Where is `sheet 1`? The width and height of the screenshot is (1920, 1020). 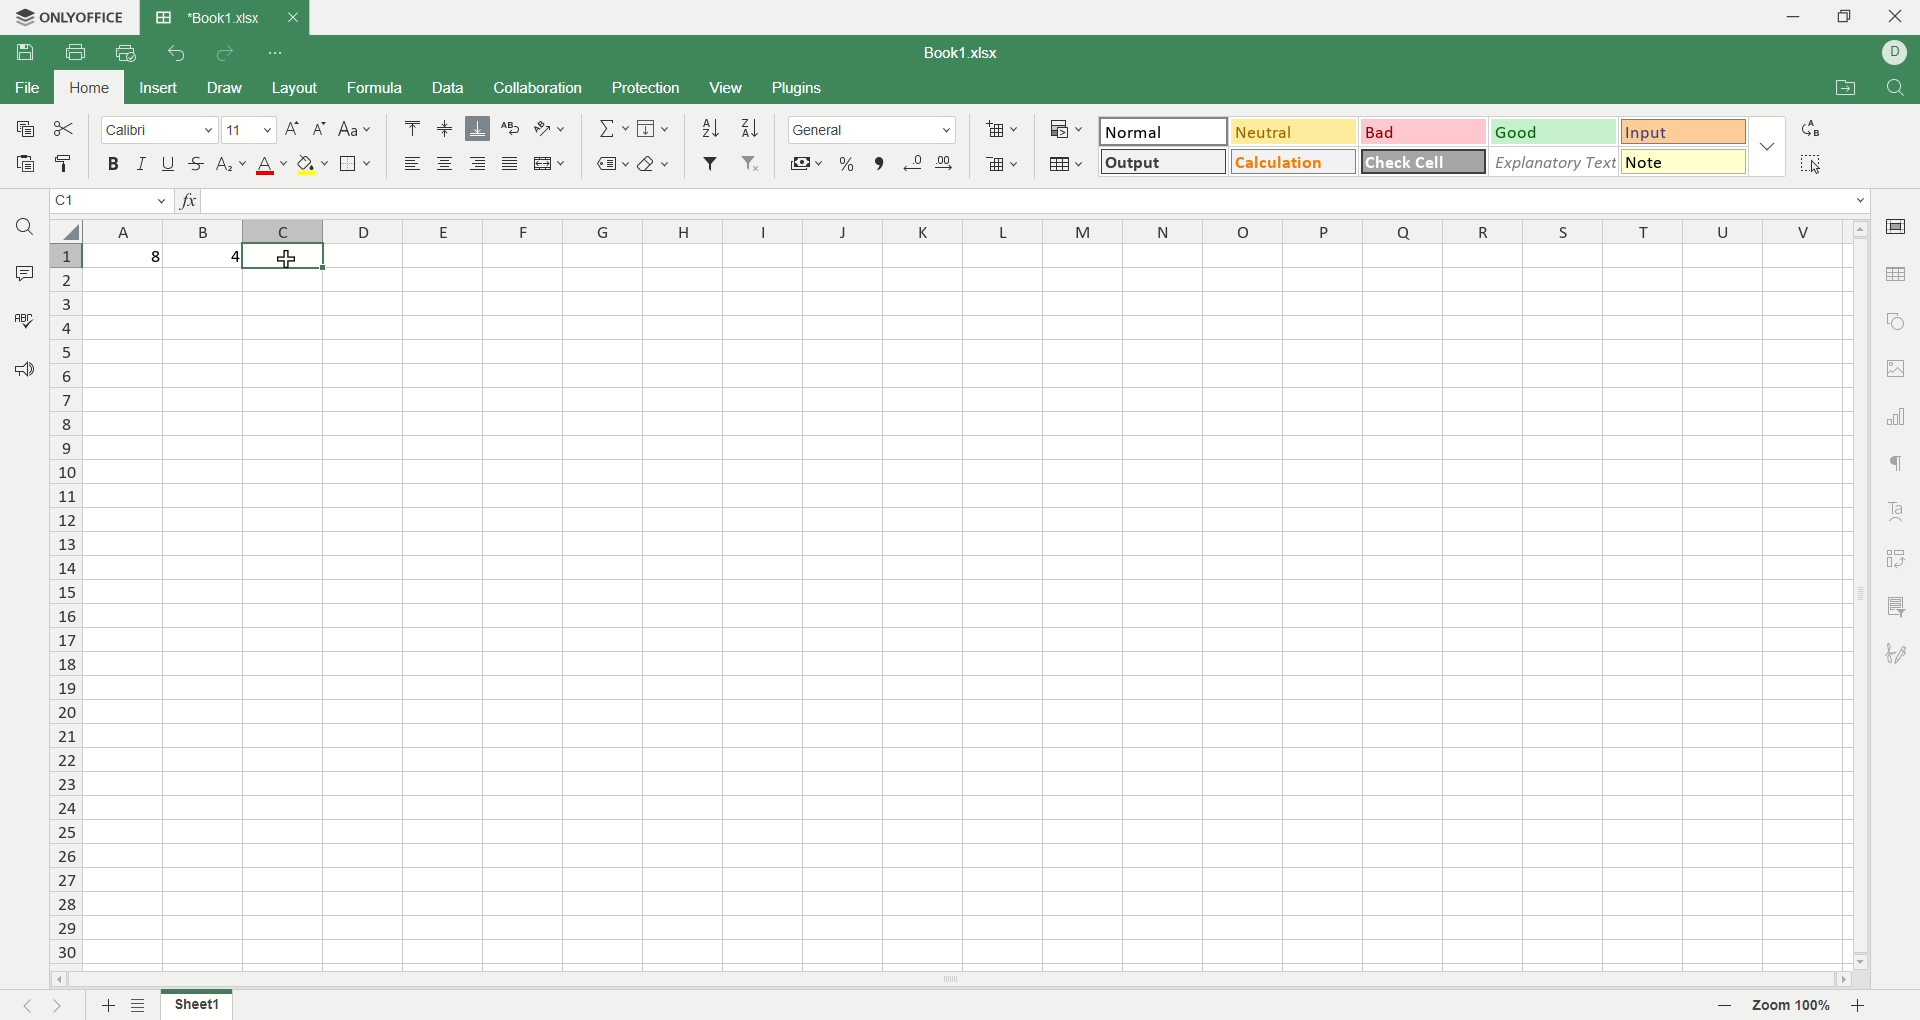 sheet 1 is located at coordinates (197, 1004).